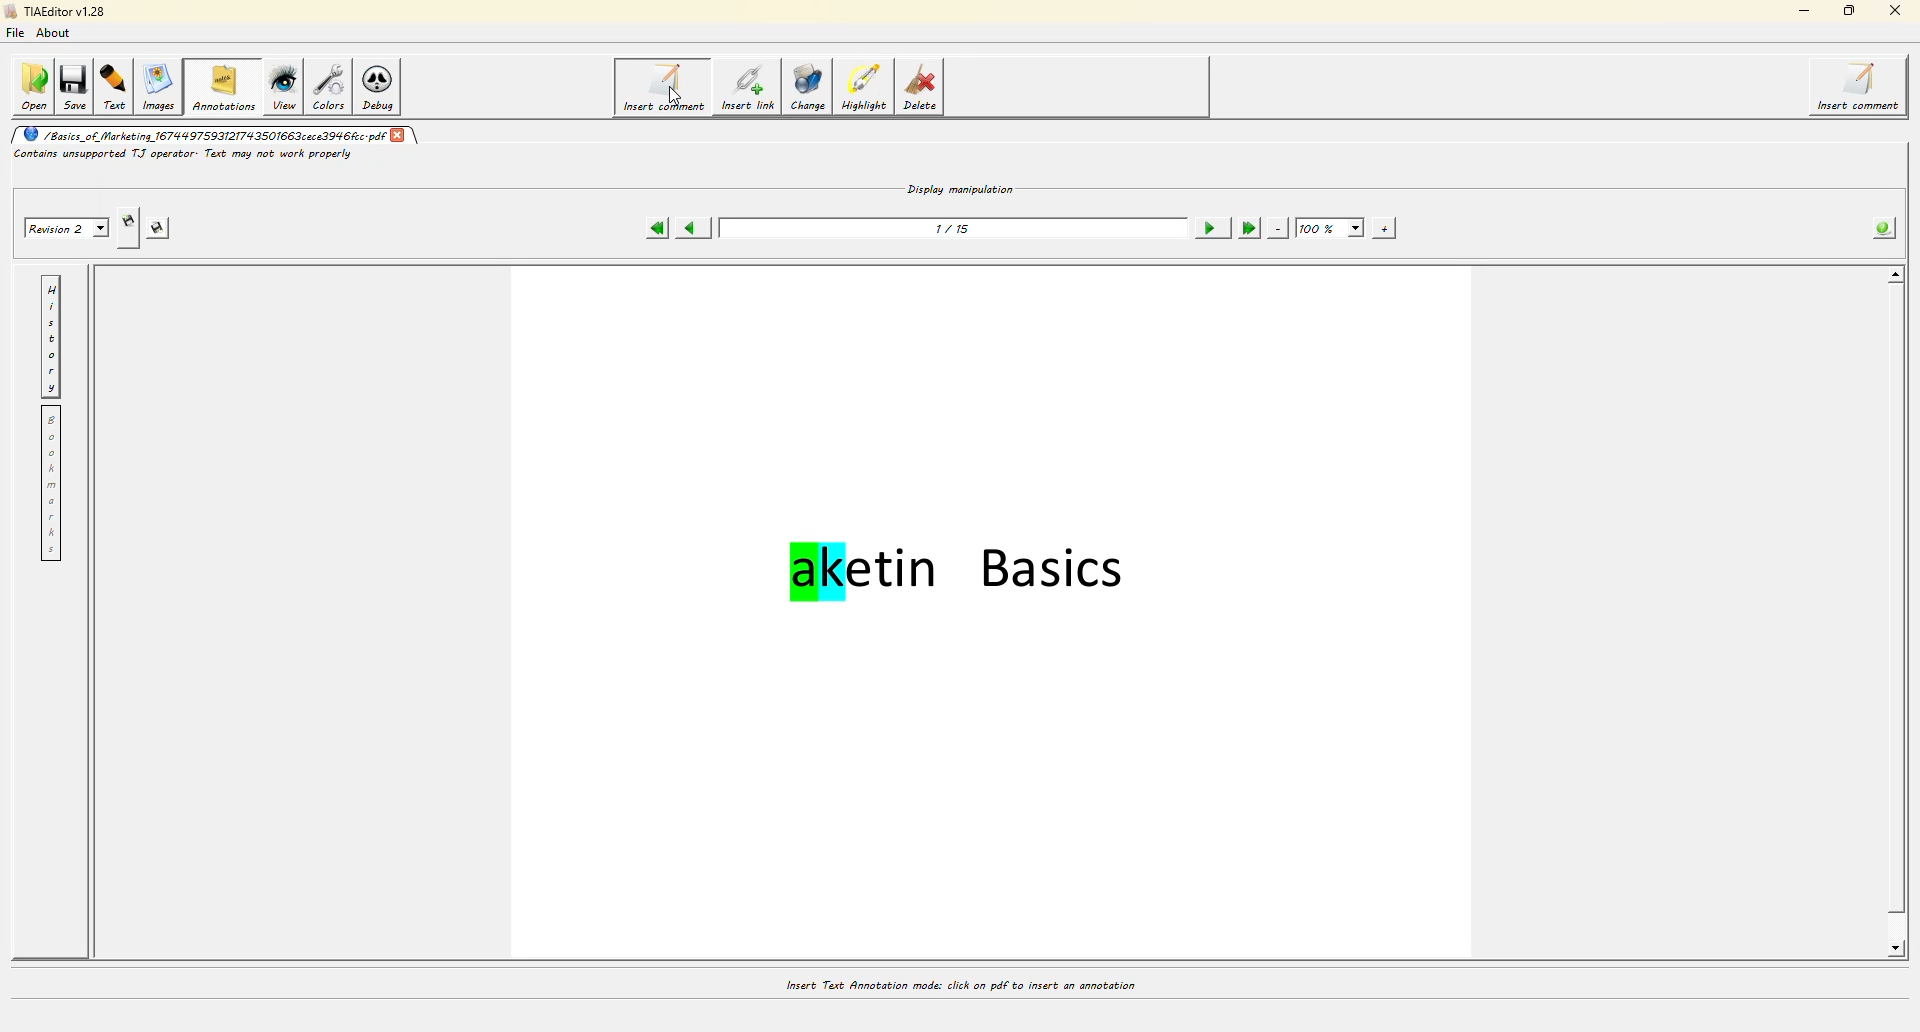 The width and height of the screenshot is (1920, 1032). Describe the element at coordinates (1880, 229) in the screenshot. I see `info about the pdf` at that location.